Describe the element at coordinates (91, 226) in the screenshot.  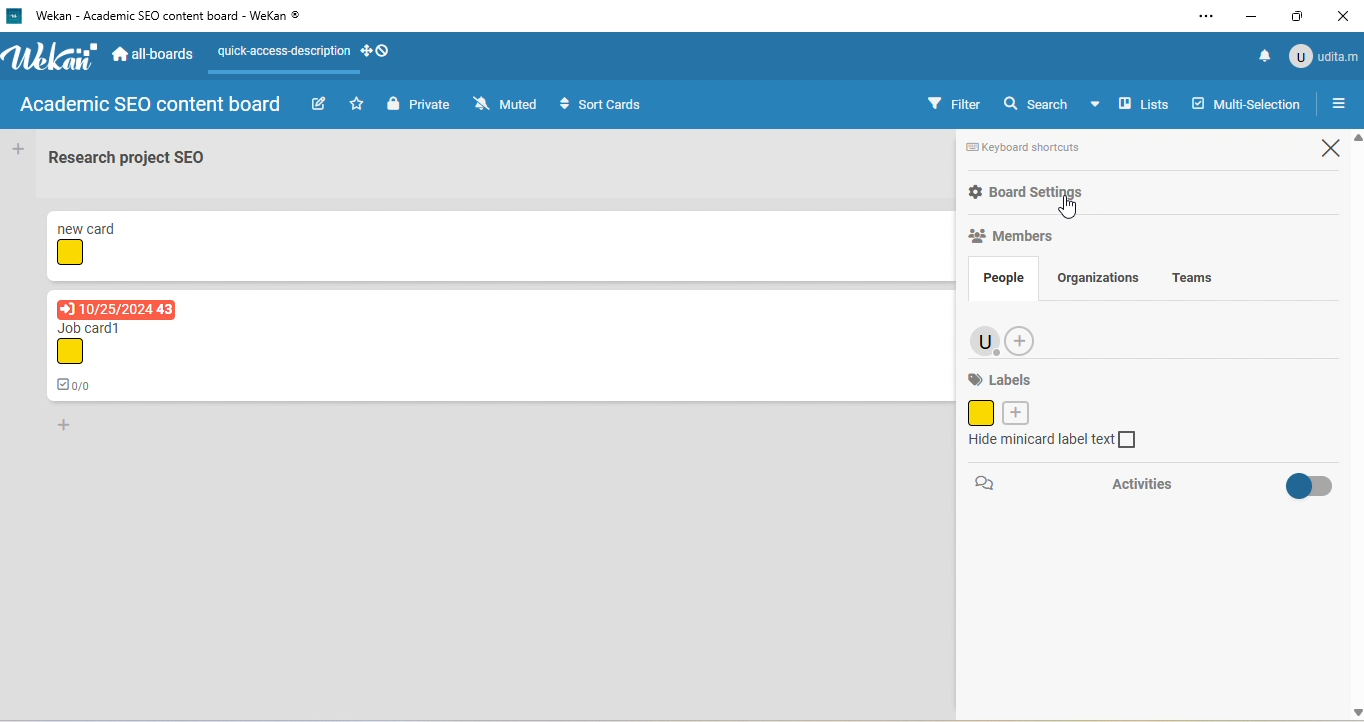
I see `new card` at that location.